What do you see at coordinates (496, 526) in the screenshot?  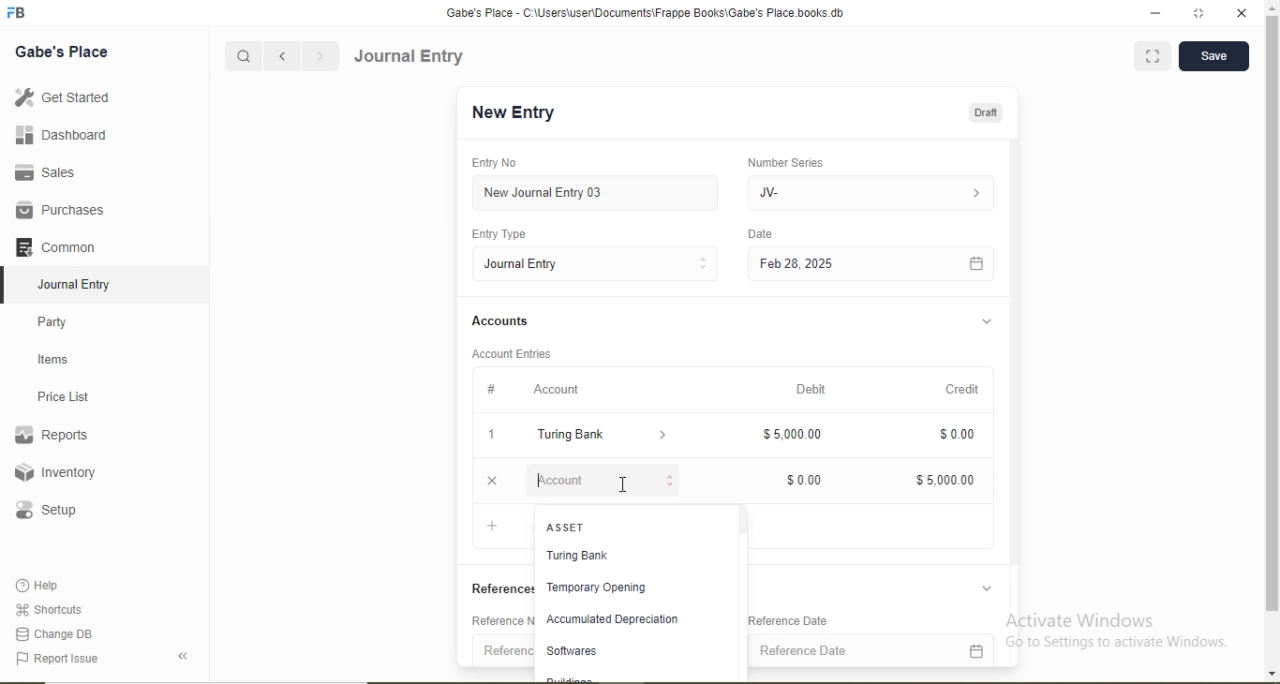 I see `Add` at bounding box center [496, 526].